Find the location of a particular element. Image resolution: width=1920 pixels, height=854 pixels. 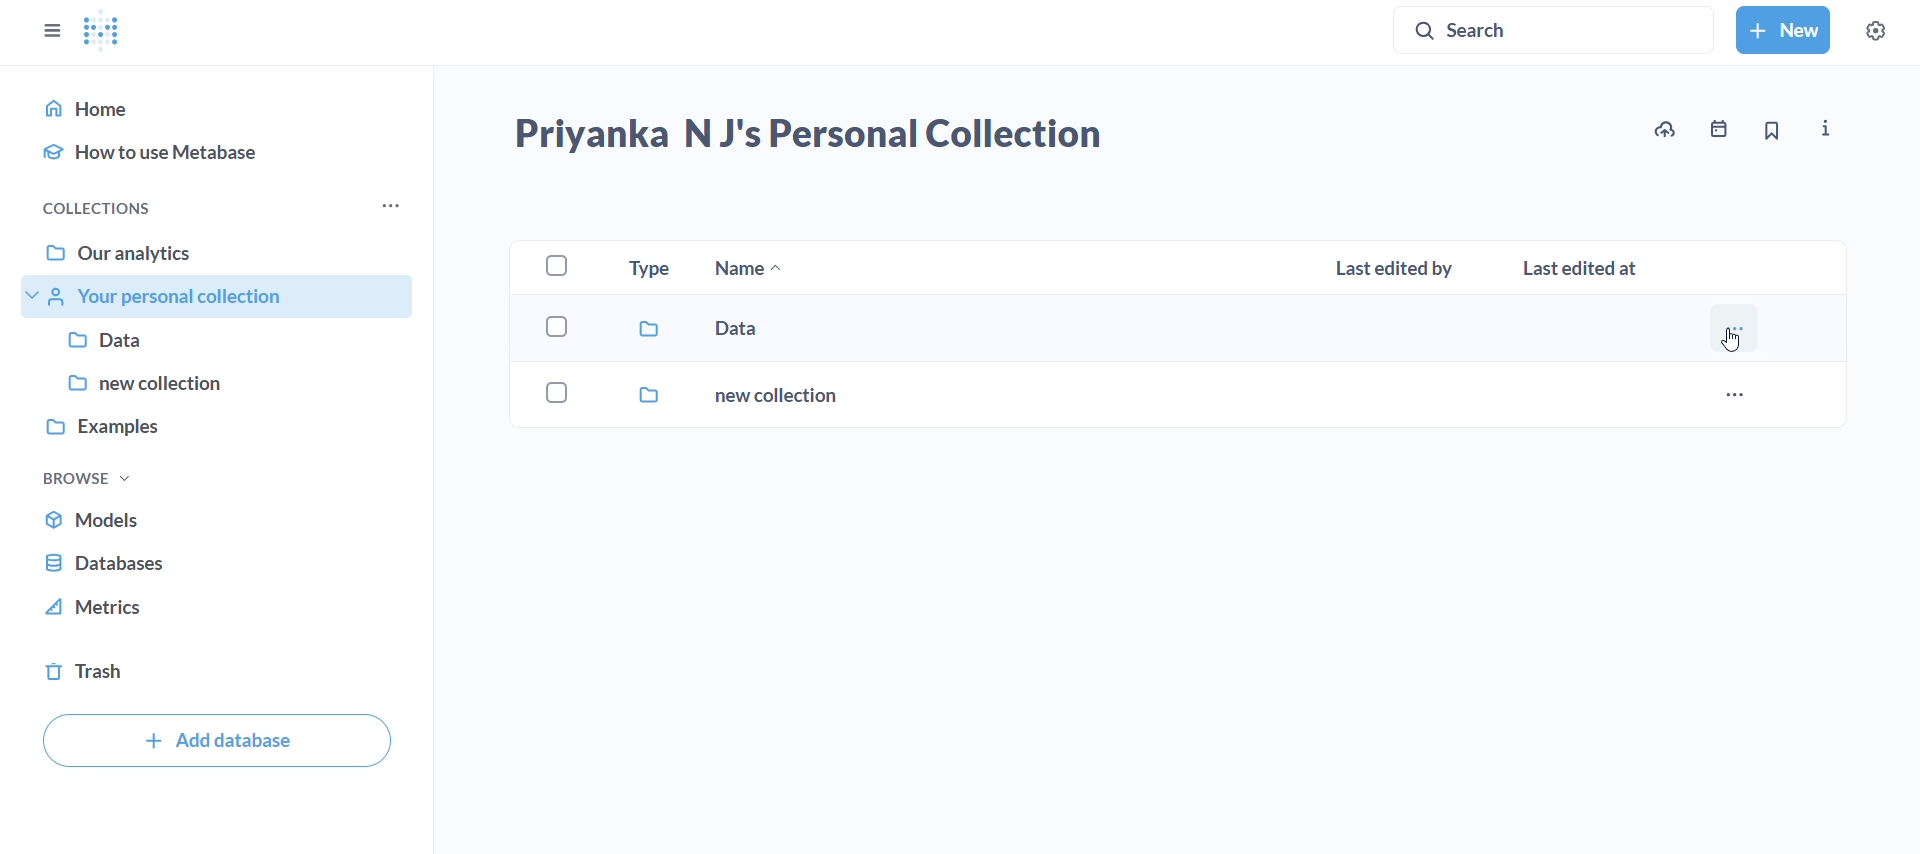

priyanka N J's personal collection is located at coordinates (808, 137).